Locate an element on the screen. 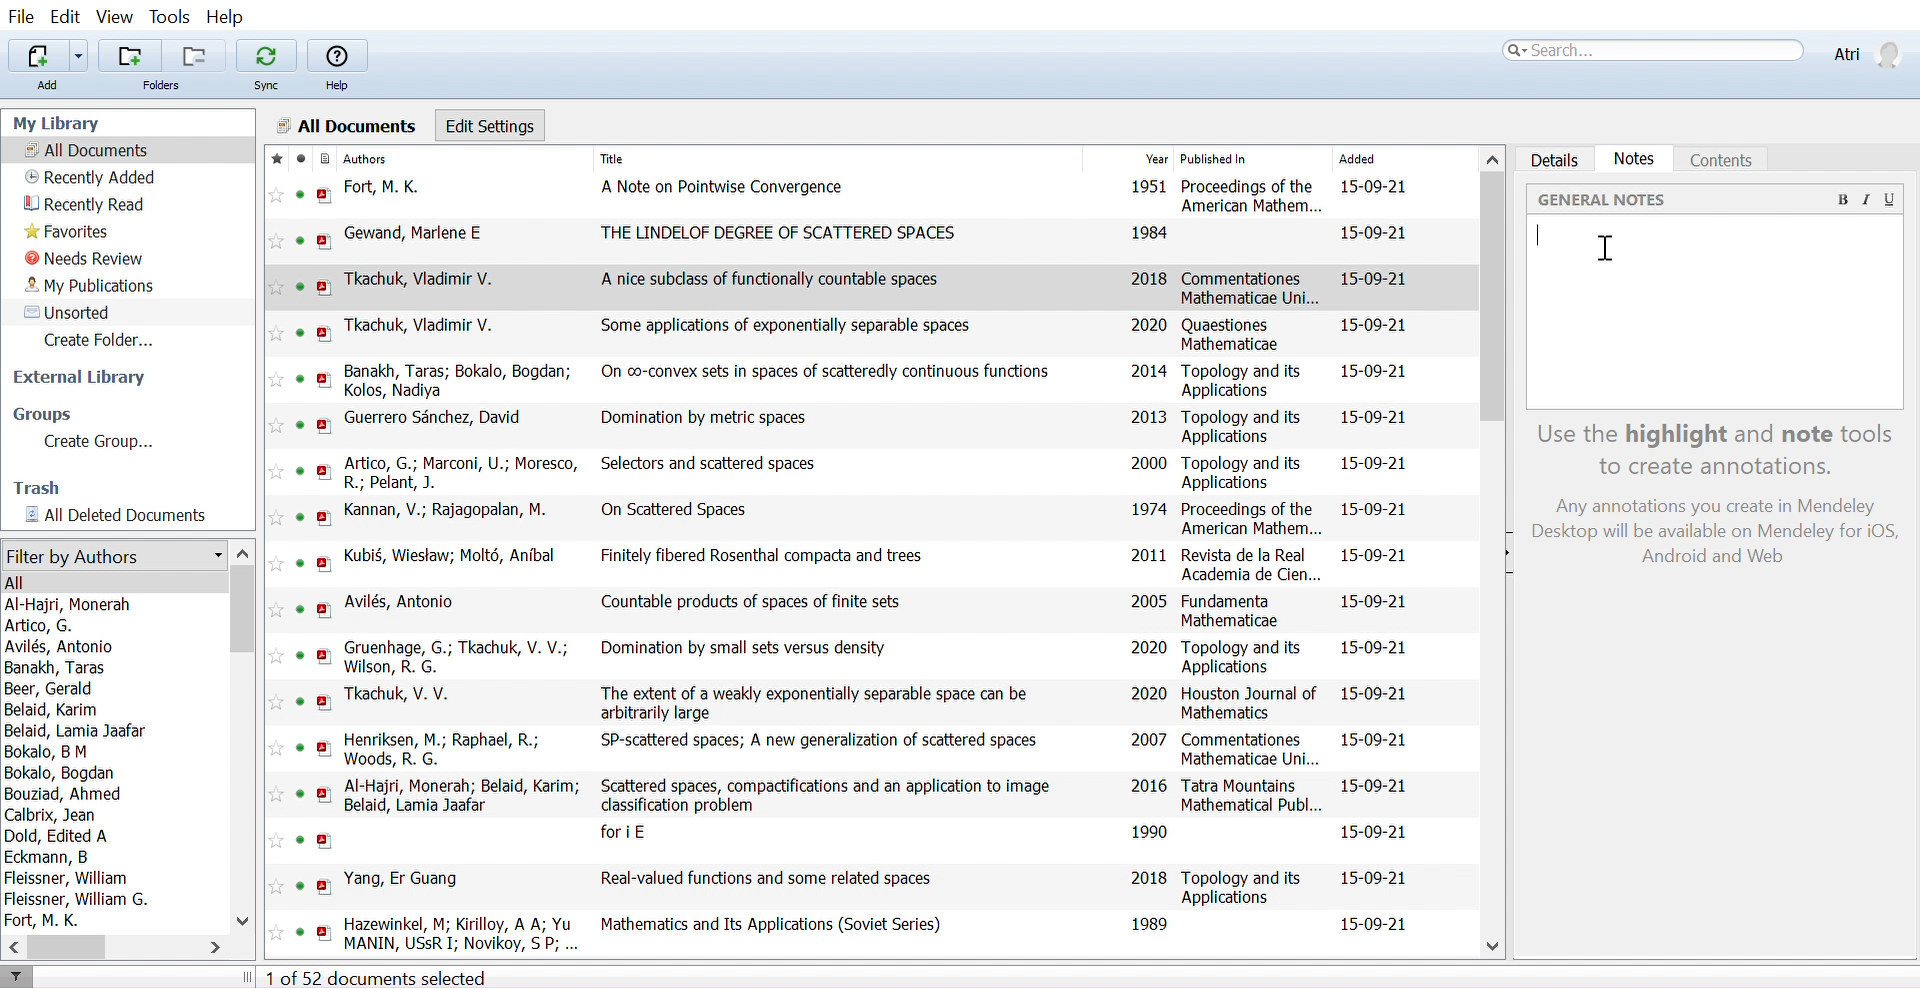  All documents is located at coordinates (86, 150).